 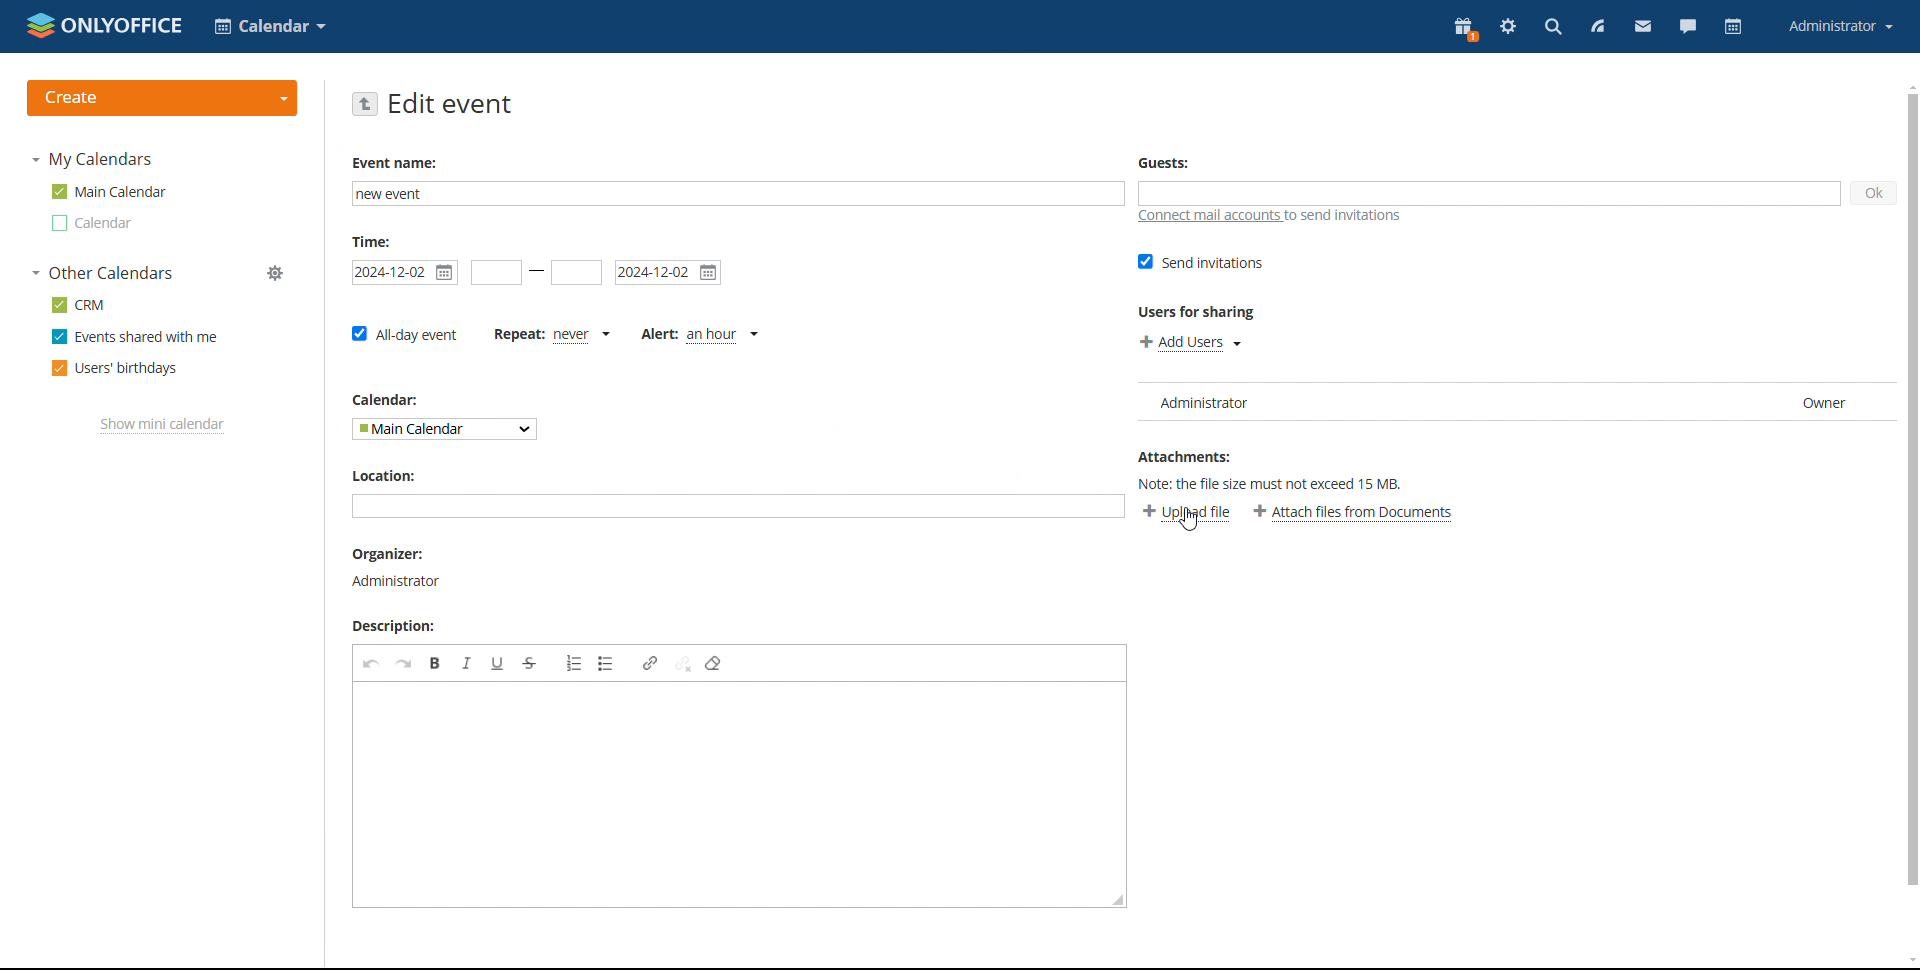 What do you see at coordinates (1197, 522) in the screenshot?
I see `cursor` at bounding box center [1197, 522].